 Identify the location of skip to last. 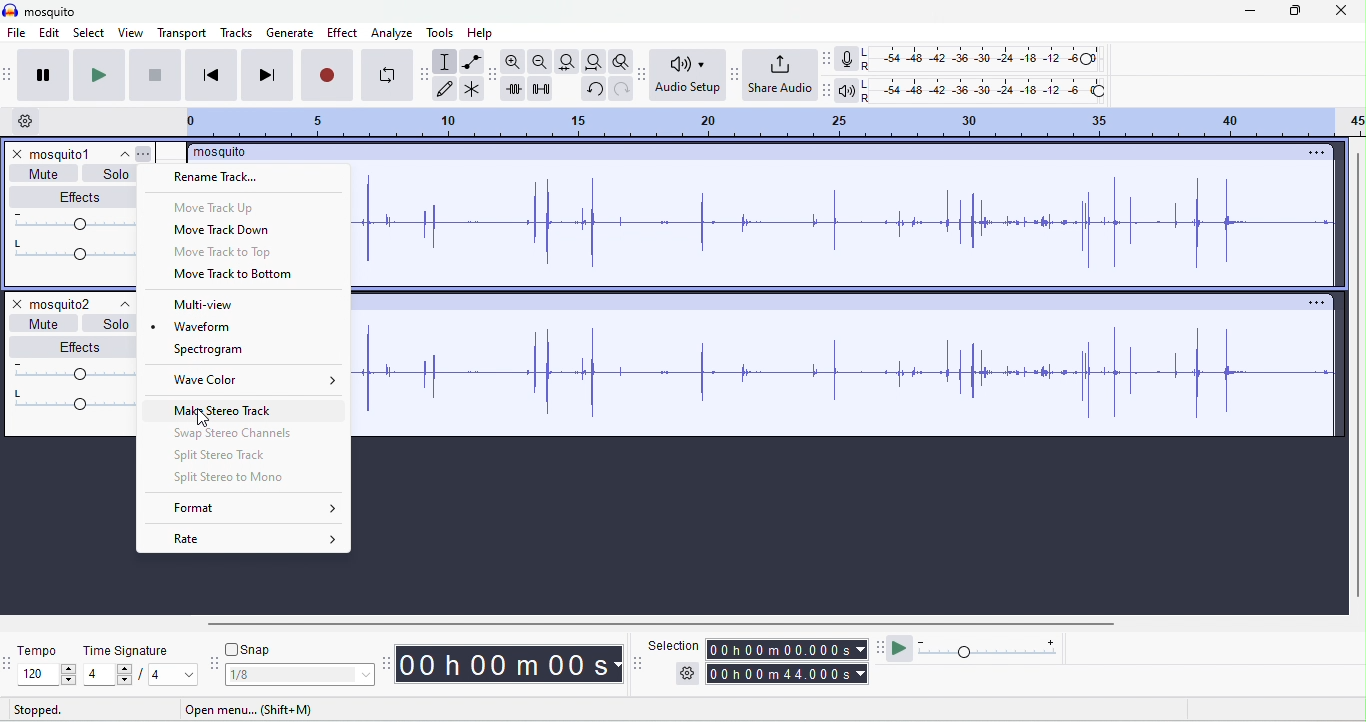
(268, 74).